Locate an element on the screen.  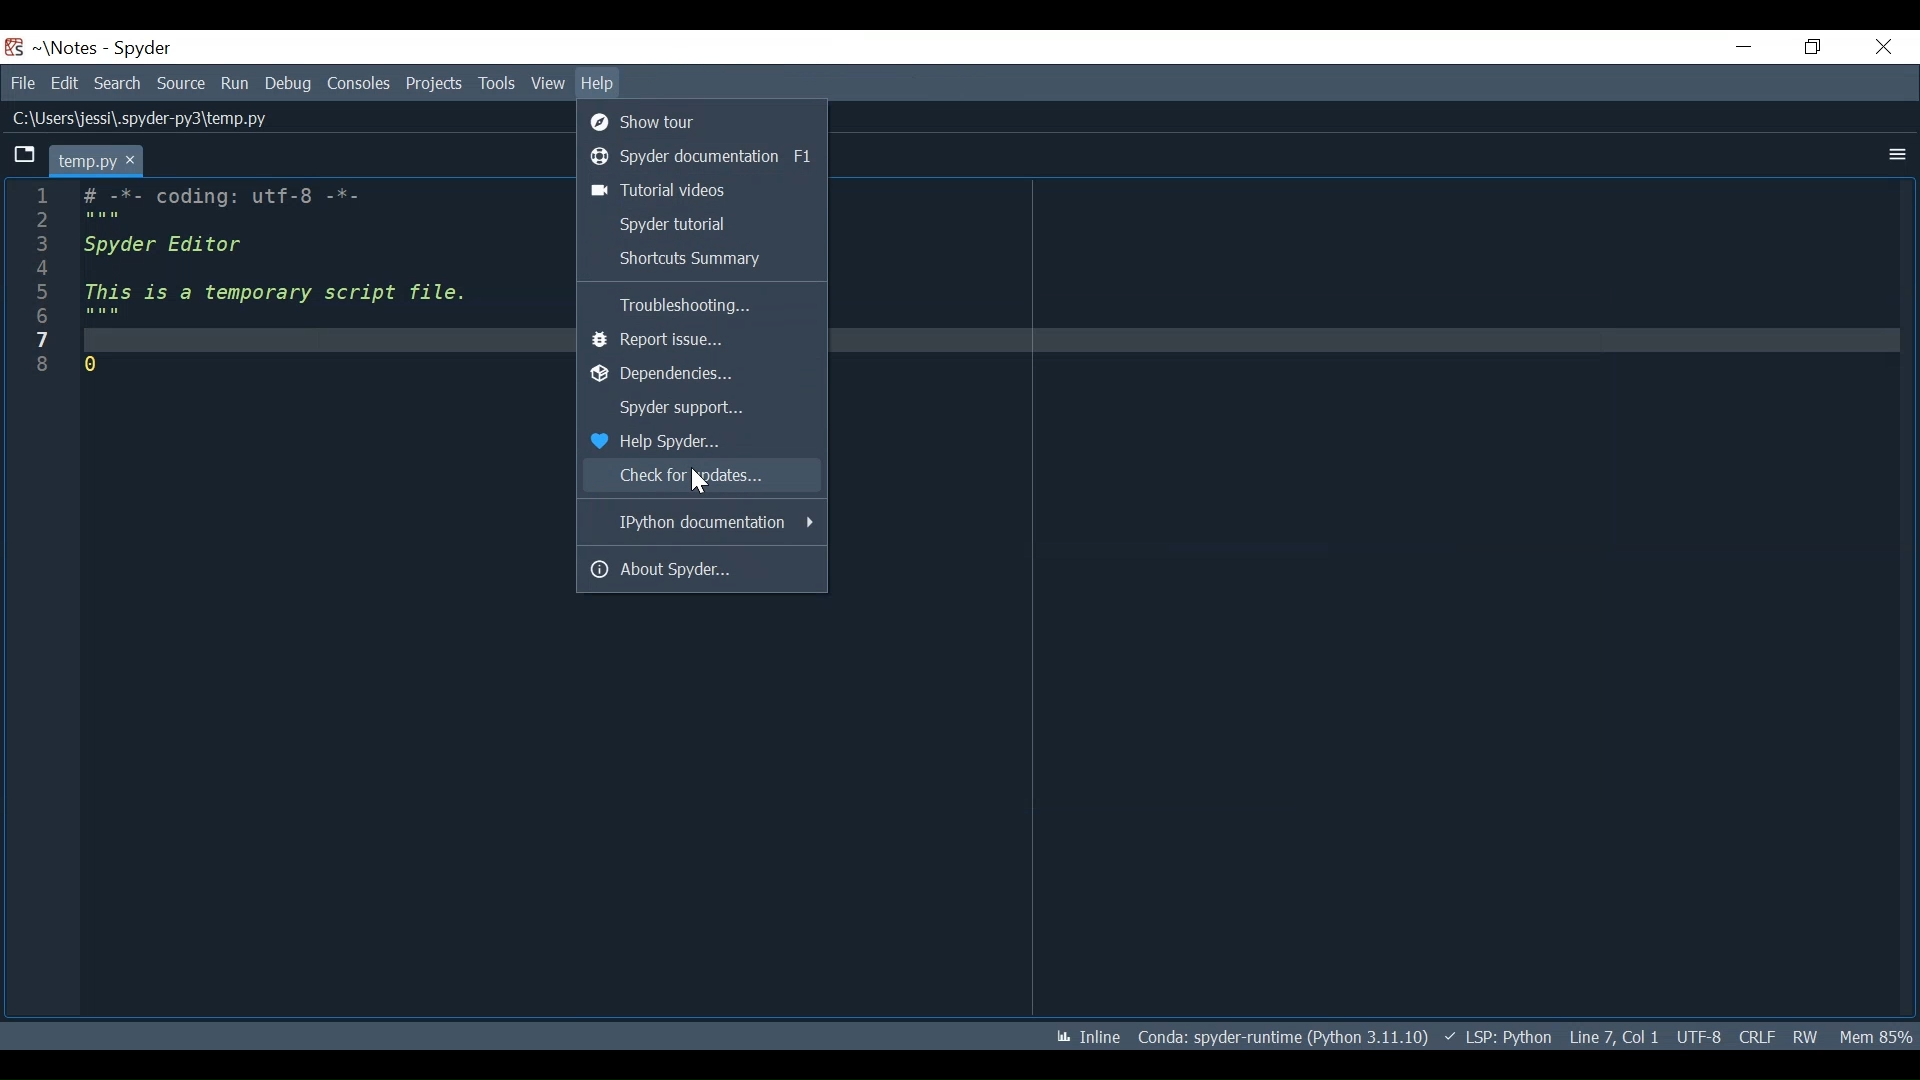
View is located at coordinates (548, 83).